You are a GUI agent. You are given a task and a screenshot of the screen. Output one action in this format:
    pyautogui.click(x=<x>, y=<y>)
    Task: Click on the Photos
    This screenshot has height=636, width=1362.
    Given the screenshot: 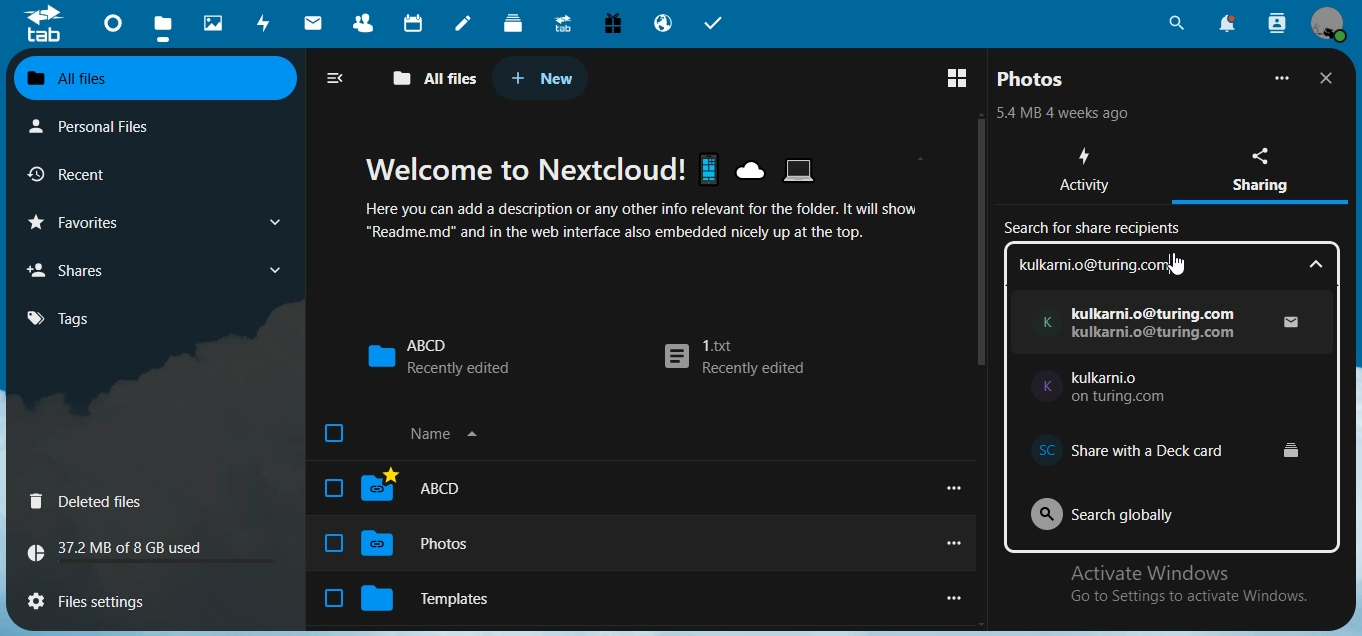 What is the action you would take?
    pyautogui.click(x=440, y=545)
    